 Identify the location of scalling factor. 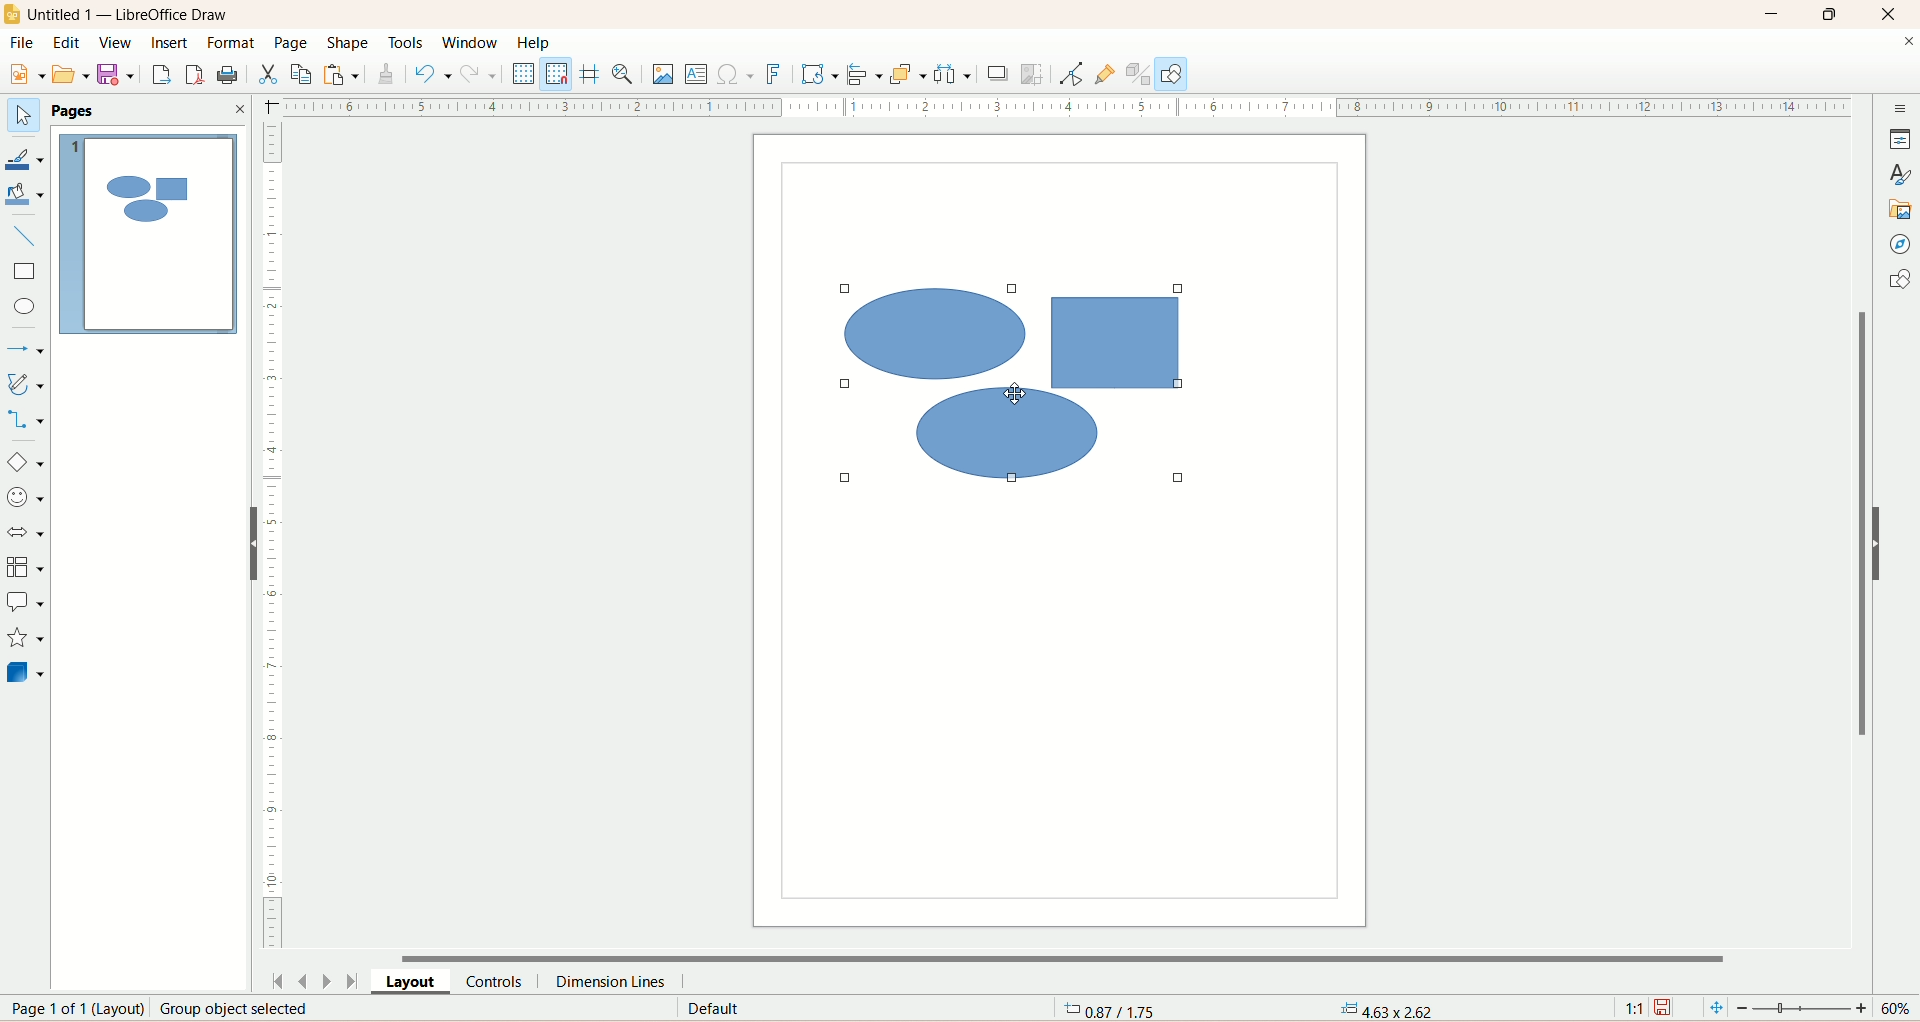
(1635, 1006).